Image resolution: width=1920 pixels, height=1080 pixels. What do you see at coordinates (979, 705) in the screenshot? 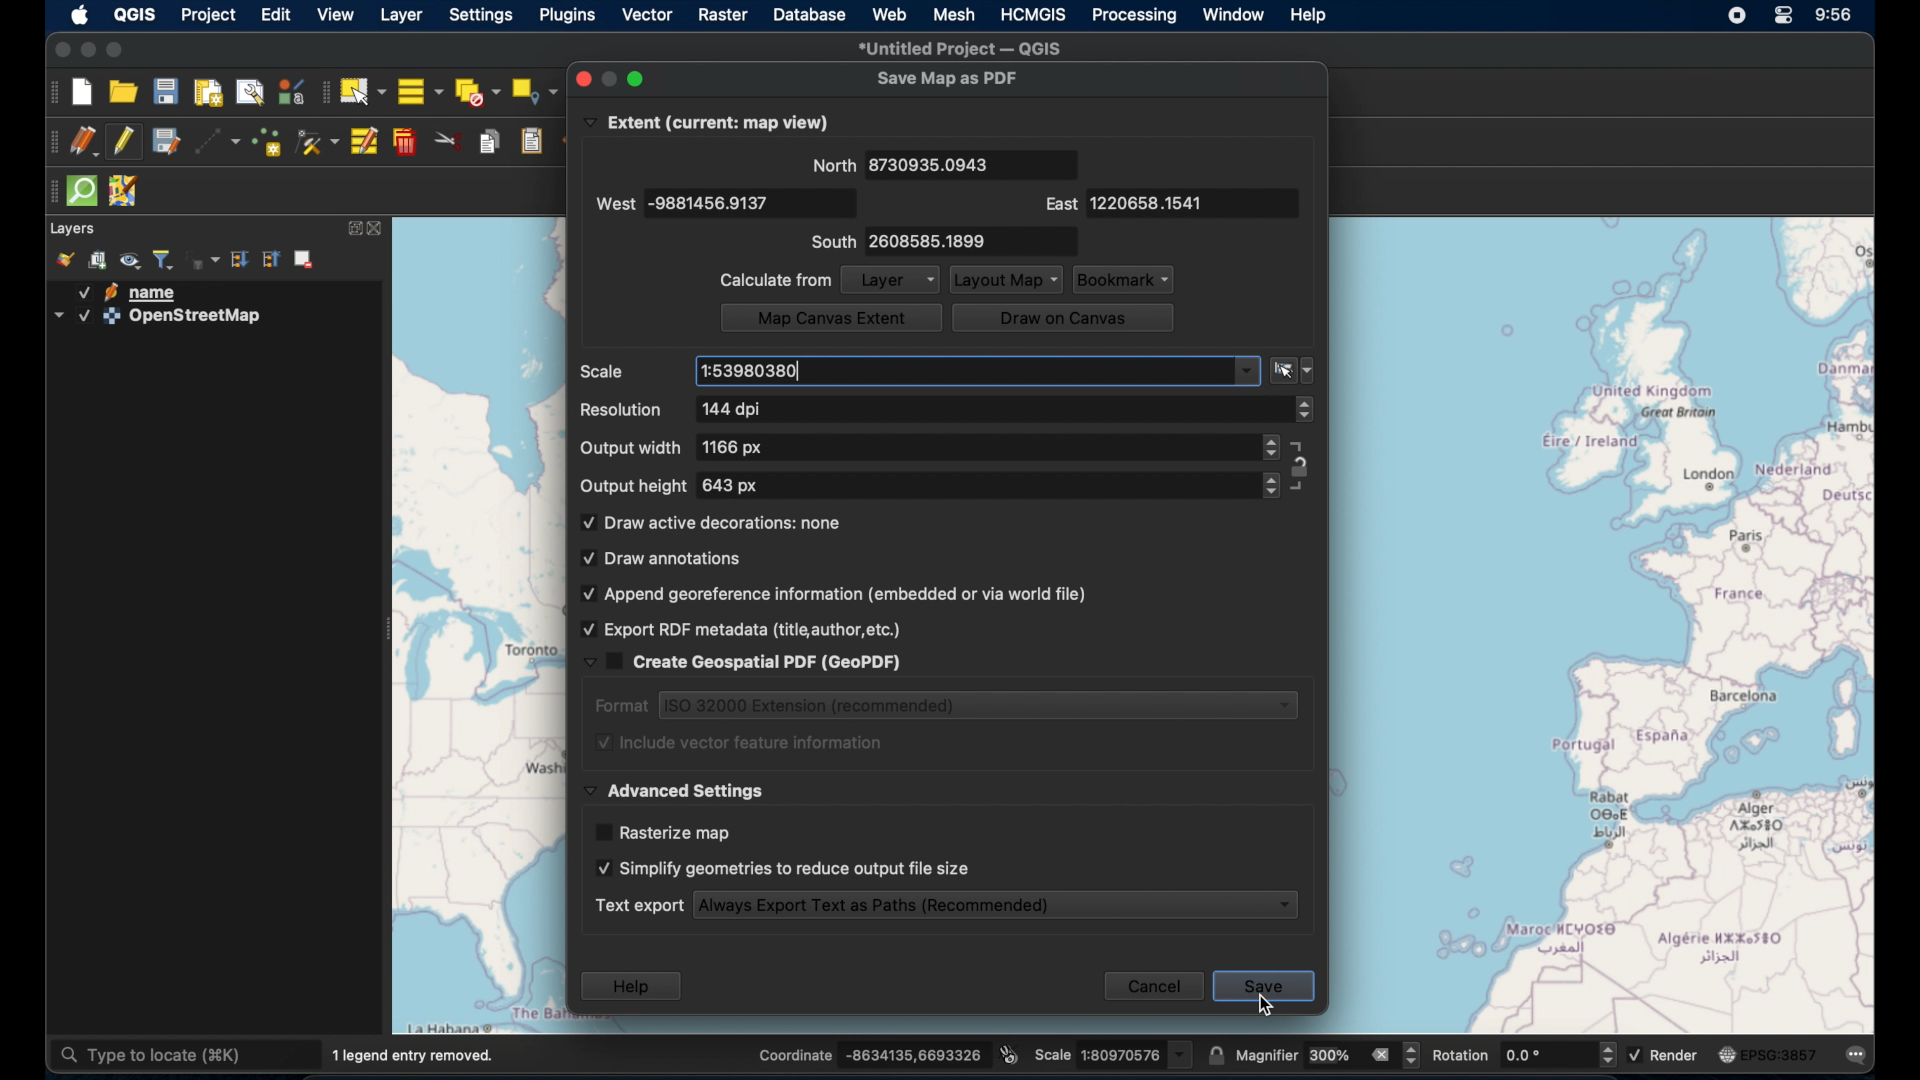
I see `iso 32000 extension (recommended)` at bounding box center [979, 705].